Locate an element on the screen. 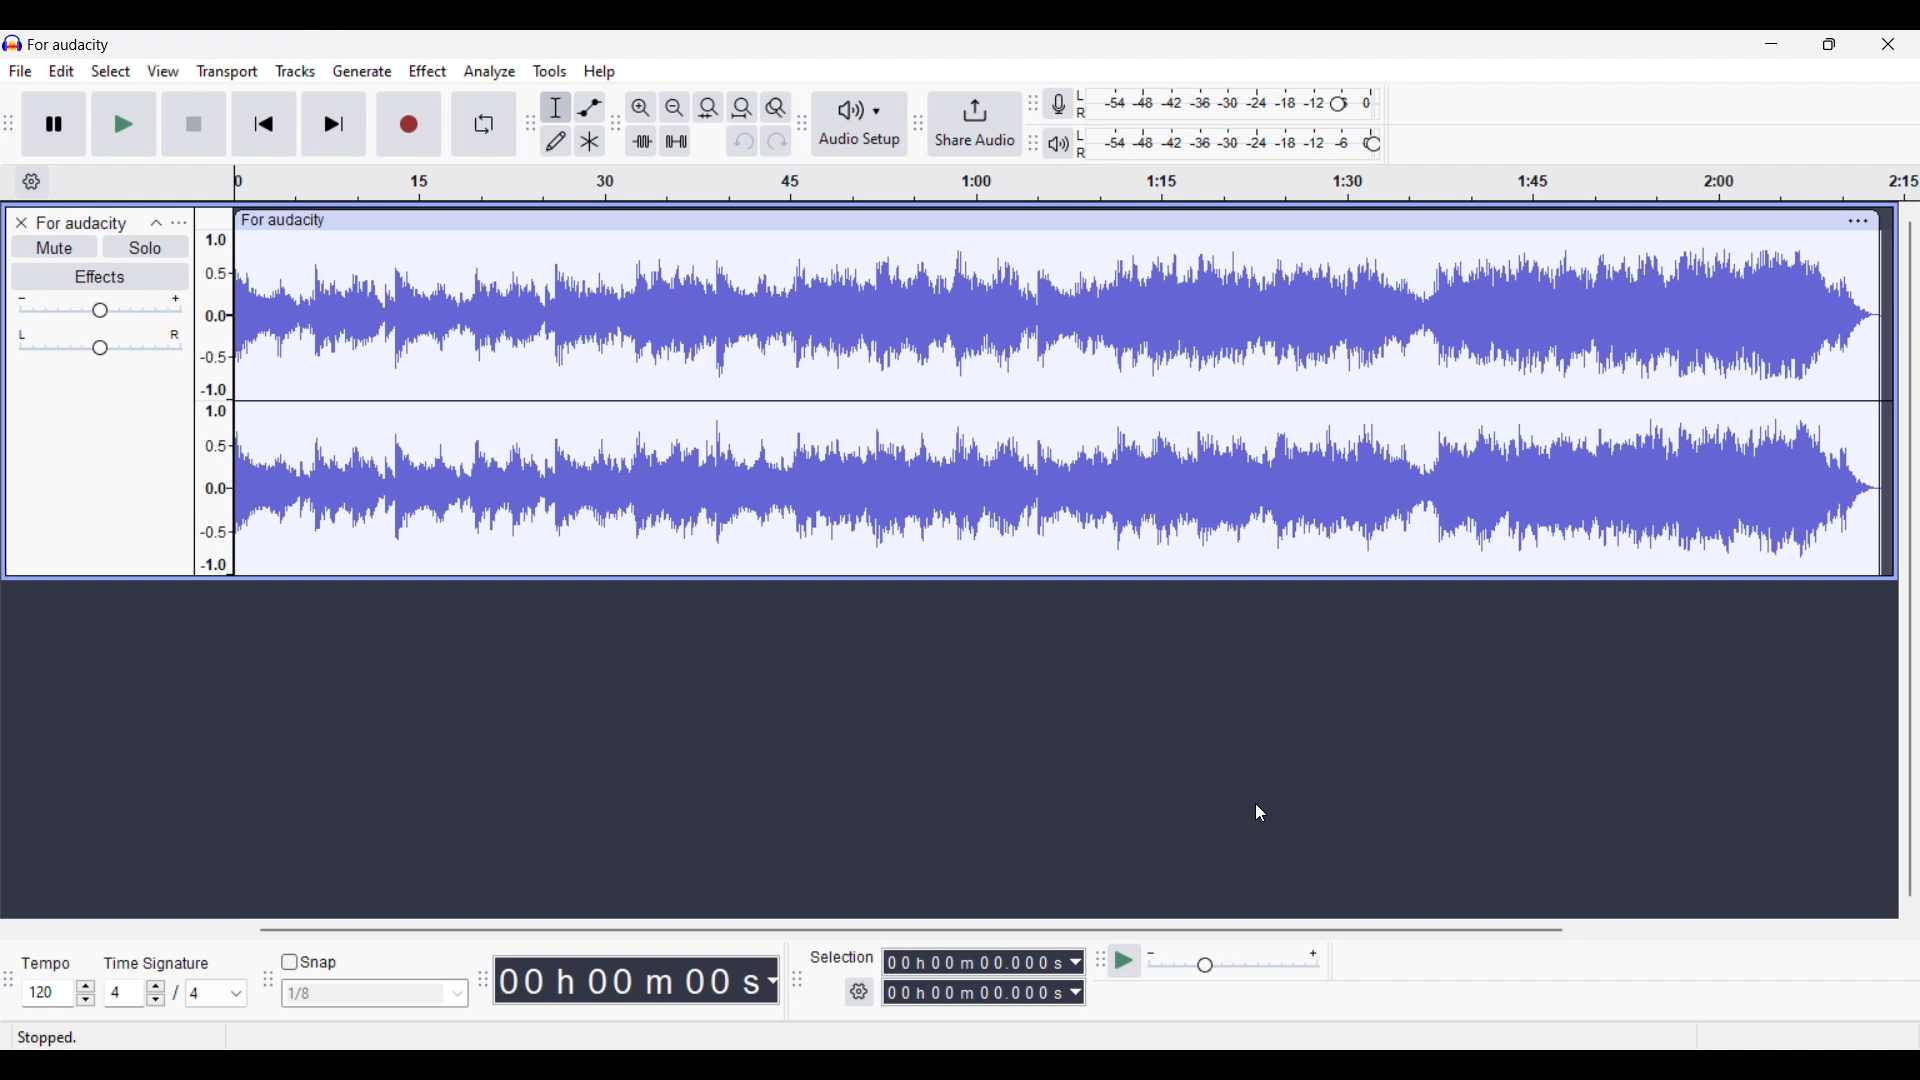  Header to change Playback level is located at coordinates (1373, 144).